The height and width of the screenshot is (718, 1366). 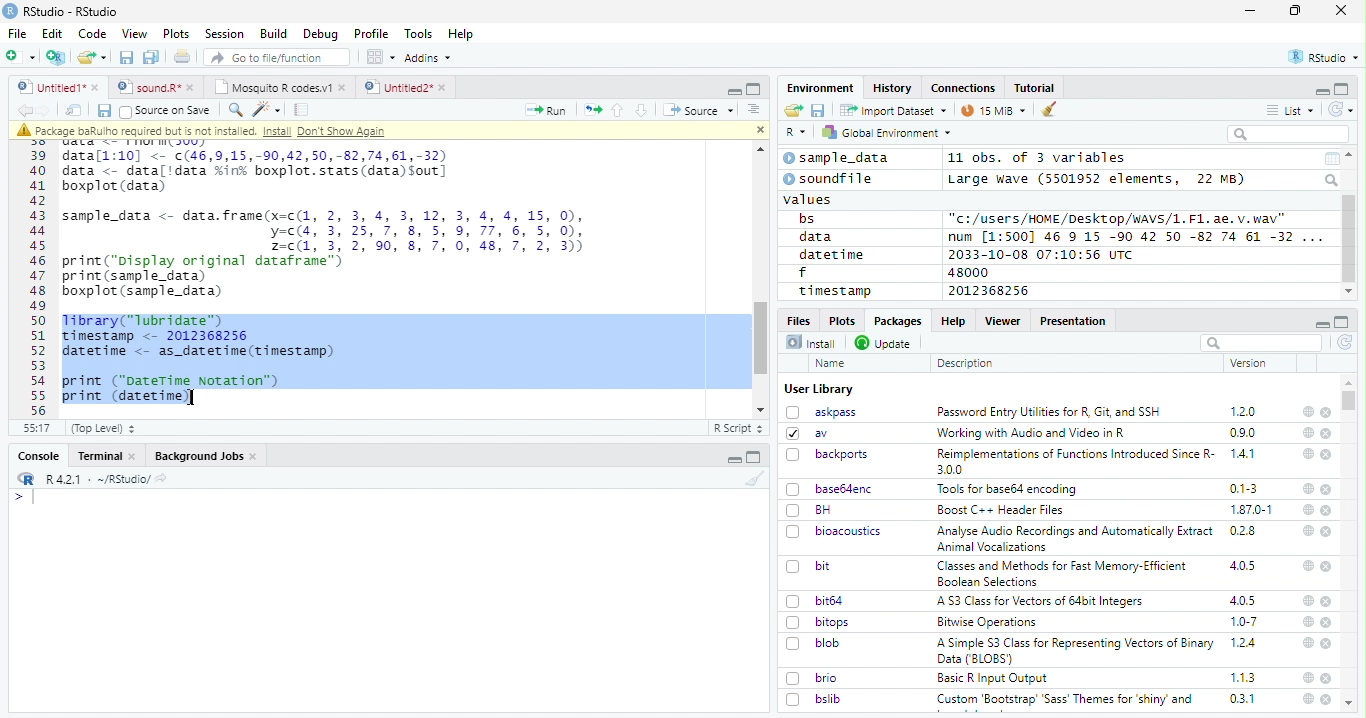 What do you see at coordinates (995, 678) in the screenshot?
I see `Basic R Input Output` at bounding box center [995, 678].